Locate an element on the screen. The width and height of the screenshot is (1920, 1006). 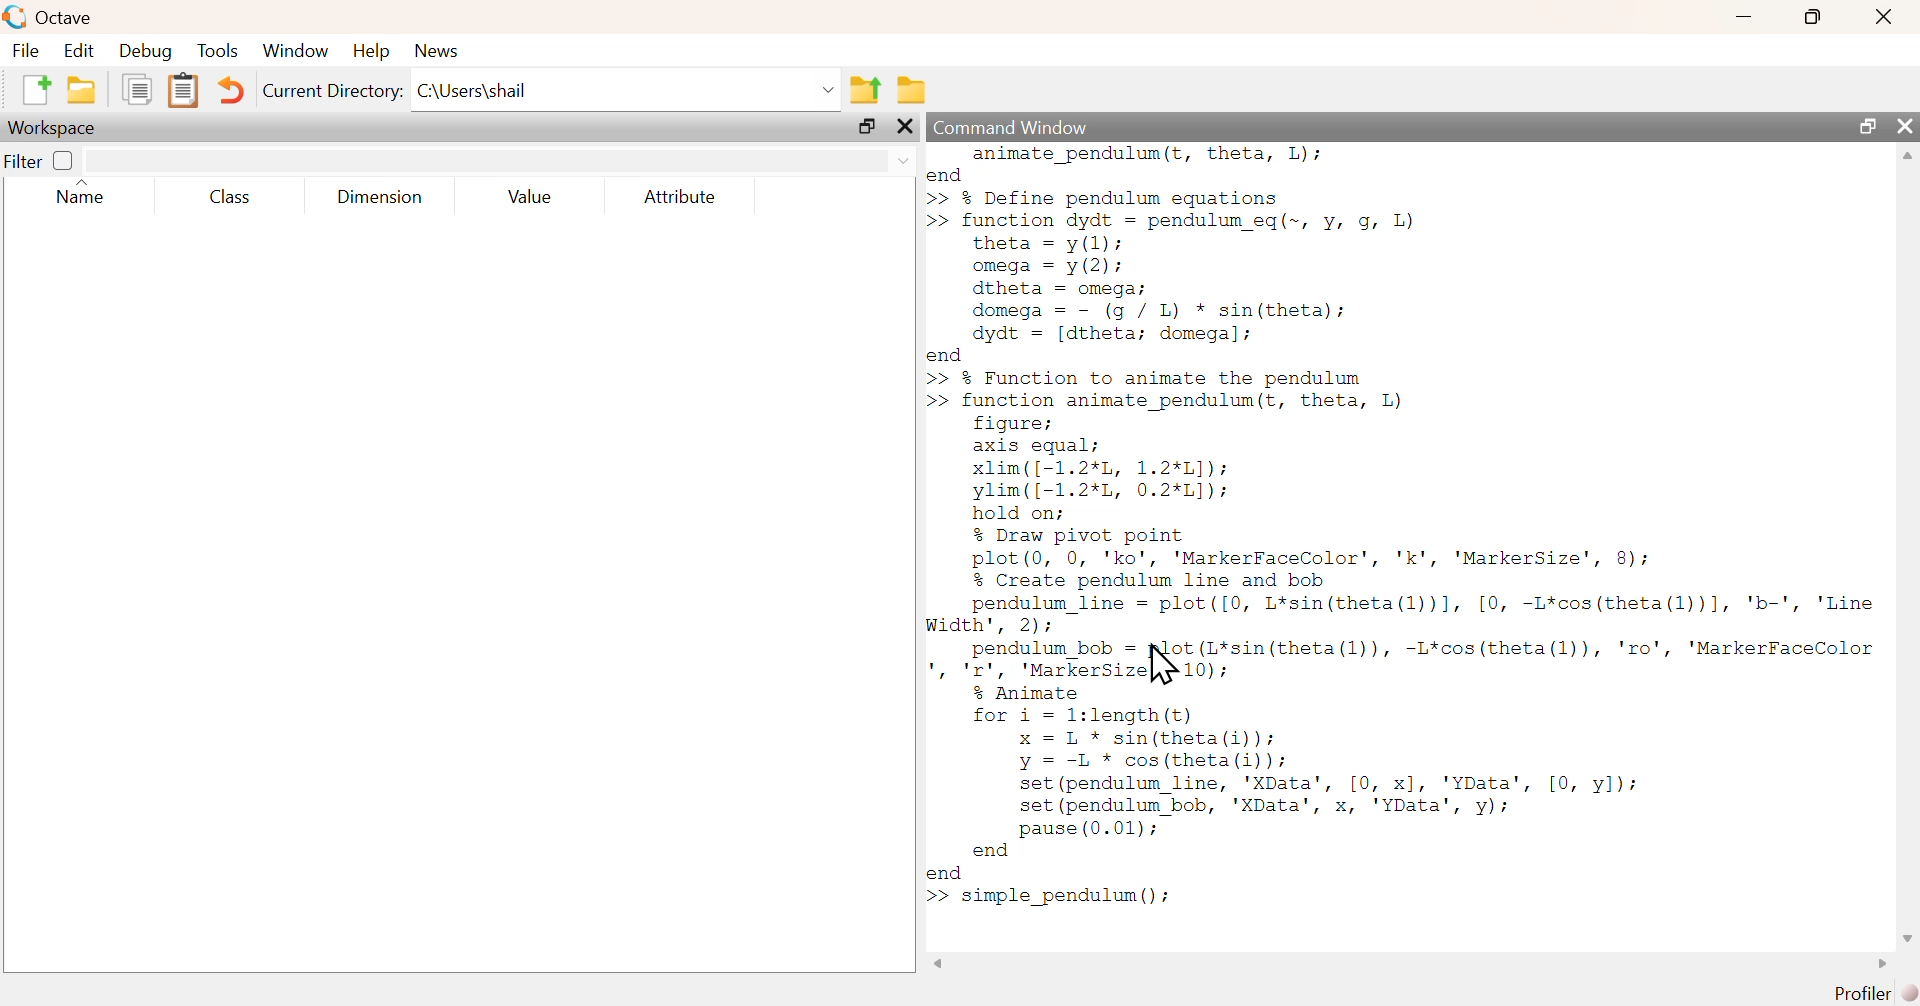
Close is located at coordinates (909, 128).